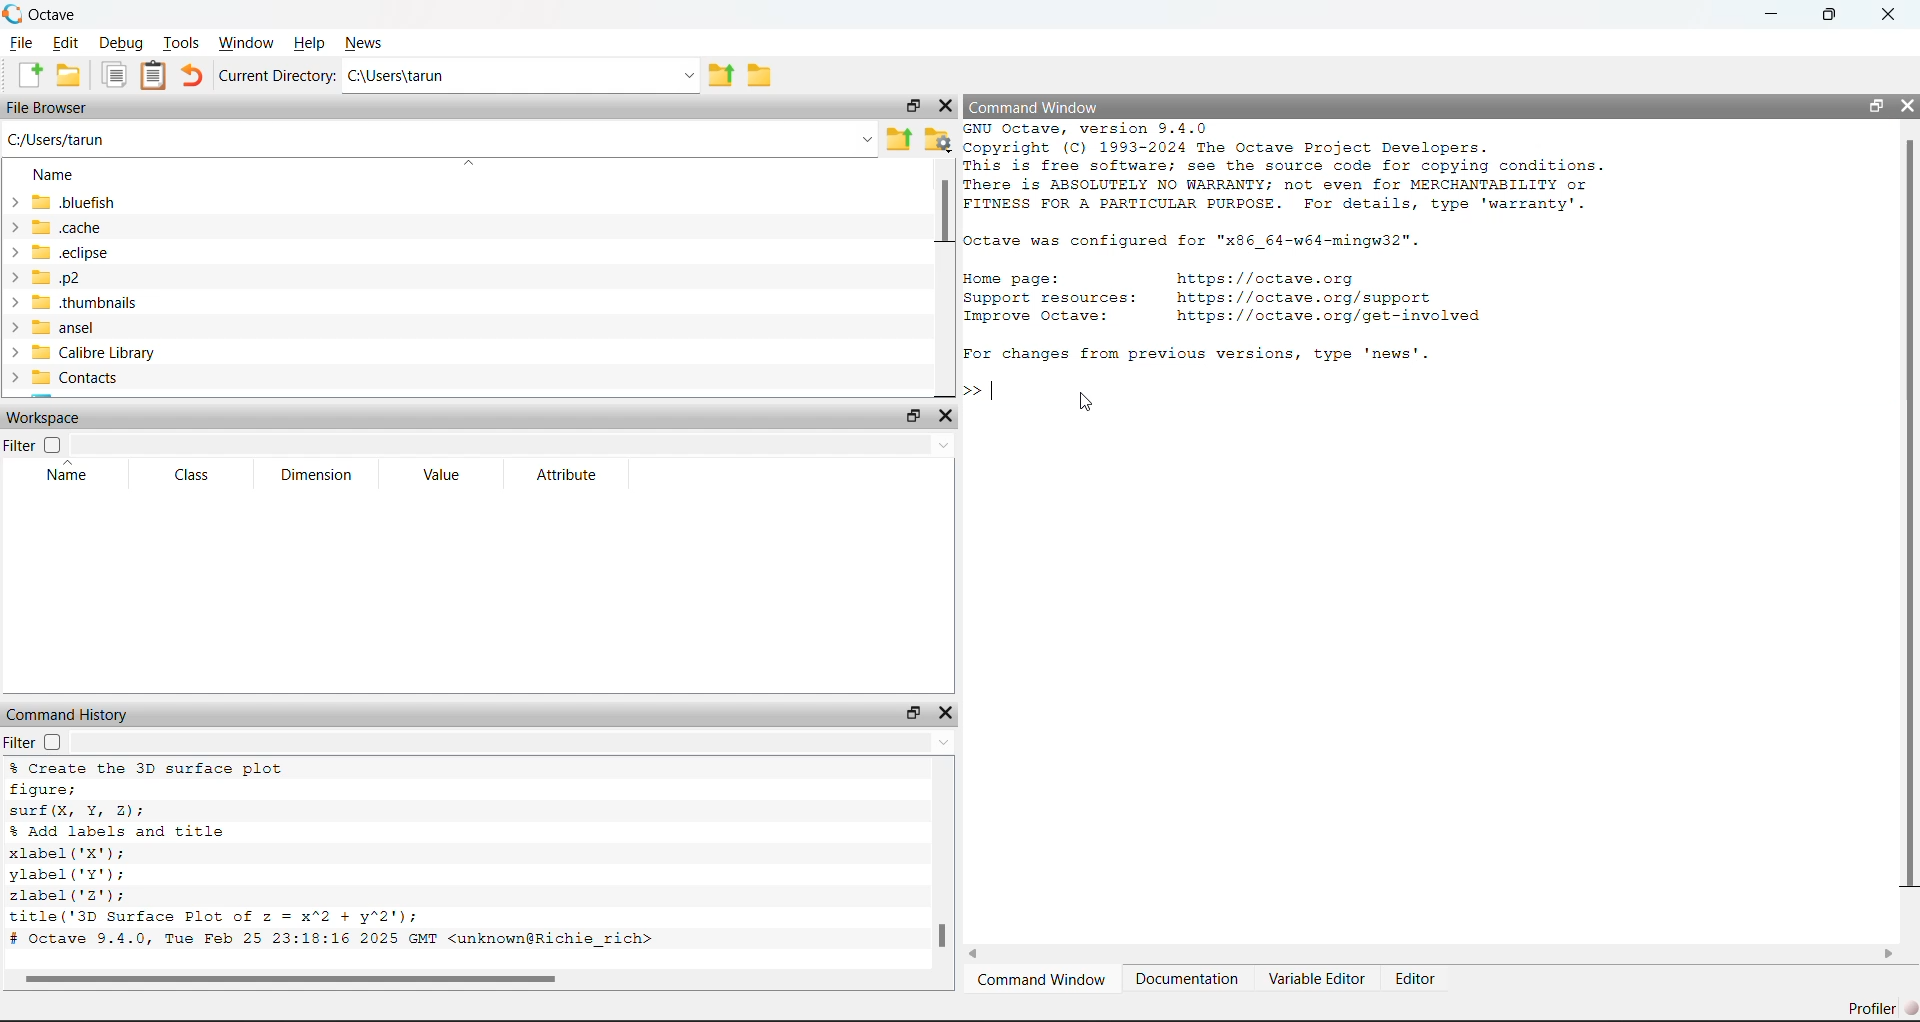 The width and height of the screenshot is (1920, 1022). Describe the element at coordinates (1888, 12) in the screenshot. I see `Close` at that location.